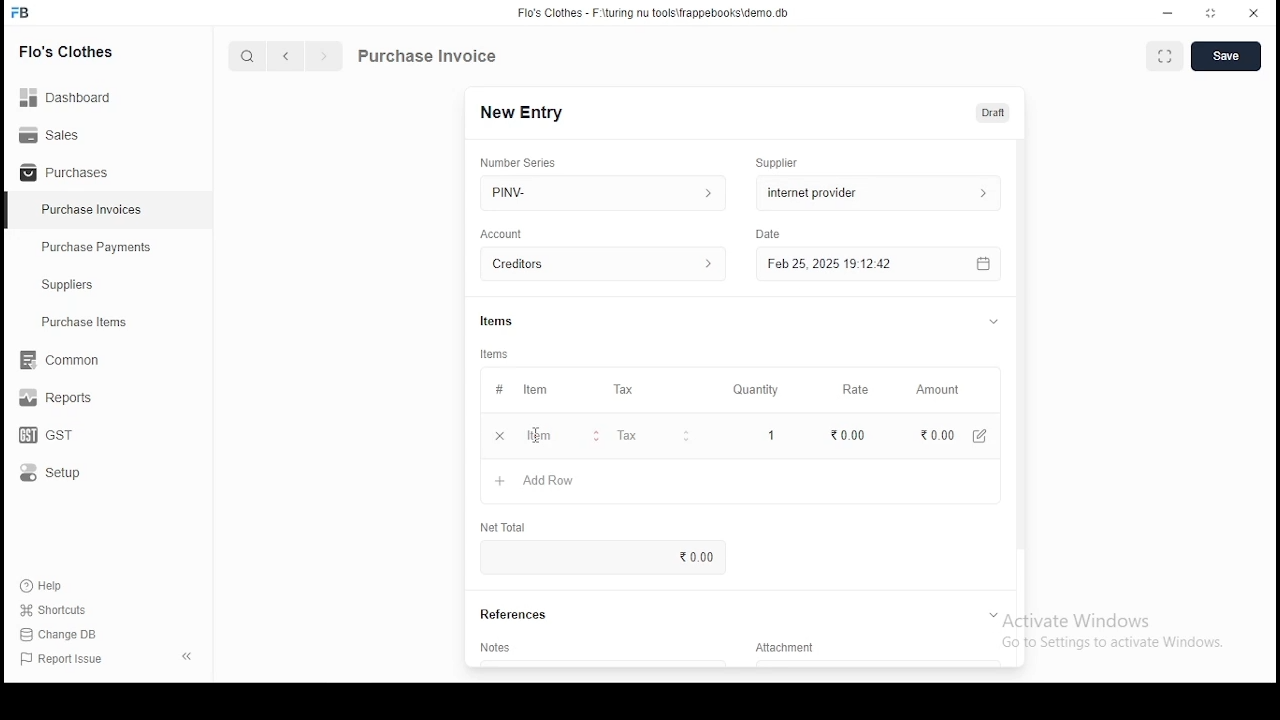 The height and width of the screenshot is (720, 1280). Describe the element at coordinates (499, 391) in the screenshot. I see `#` at that location.